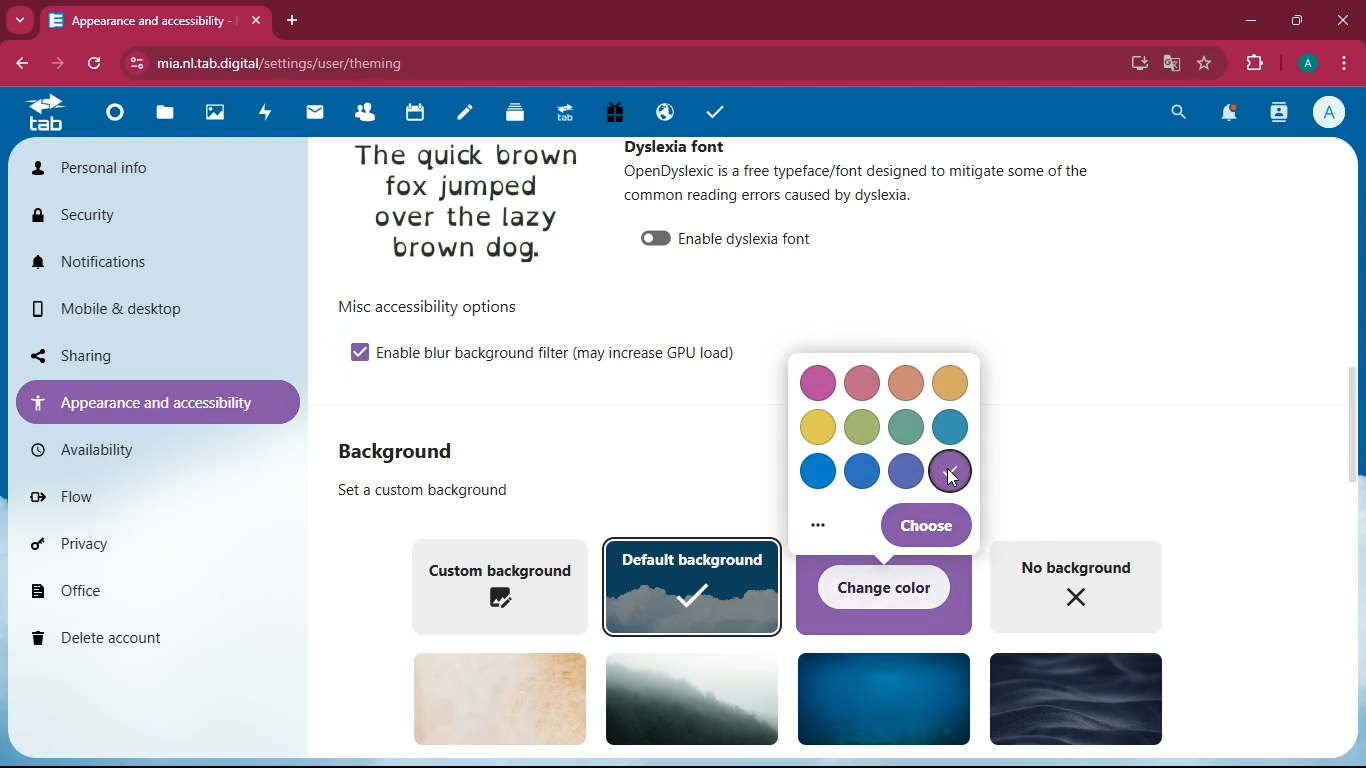 This screenshot has height=768, width=1366. Describe the element at coordinates (20, 19) in the screenshot. I see `more` at that location.